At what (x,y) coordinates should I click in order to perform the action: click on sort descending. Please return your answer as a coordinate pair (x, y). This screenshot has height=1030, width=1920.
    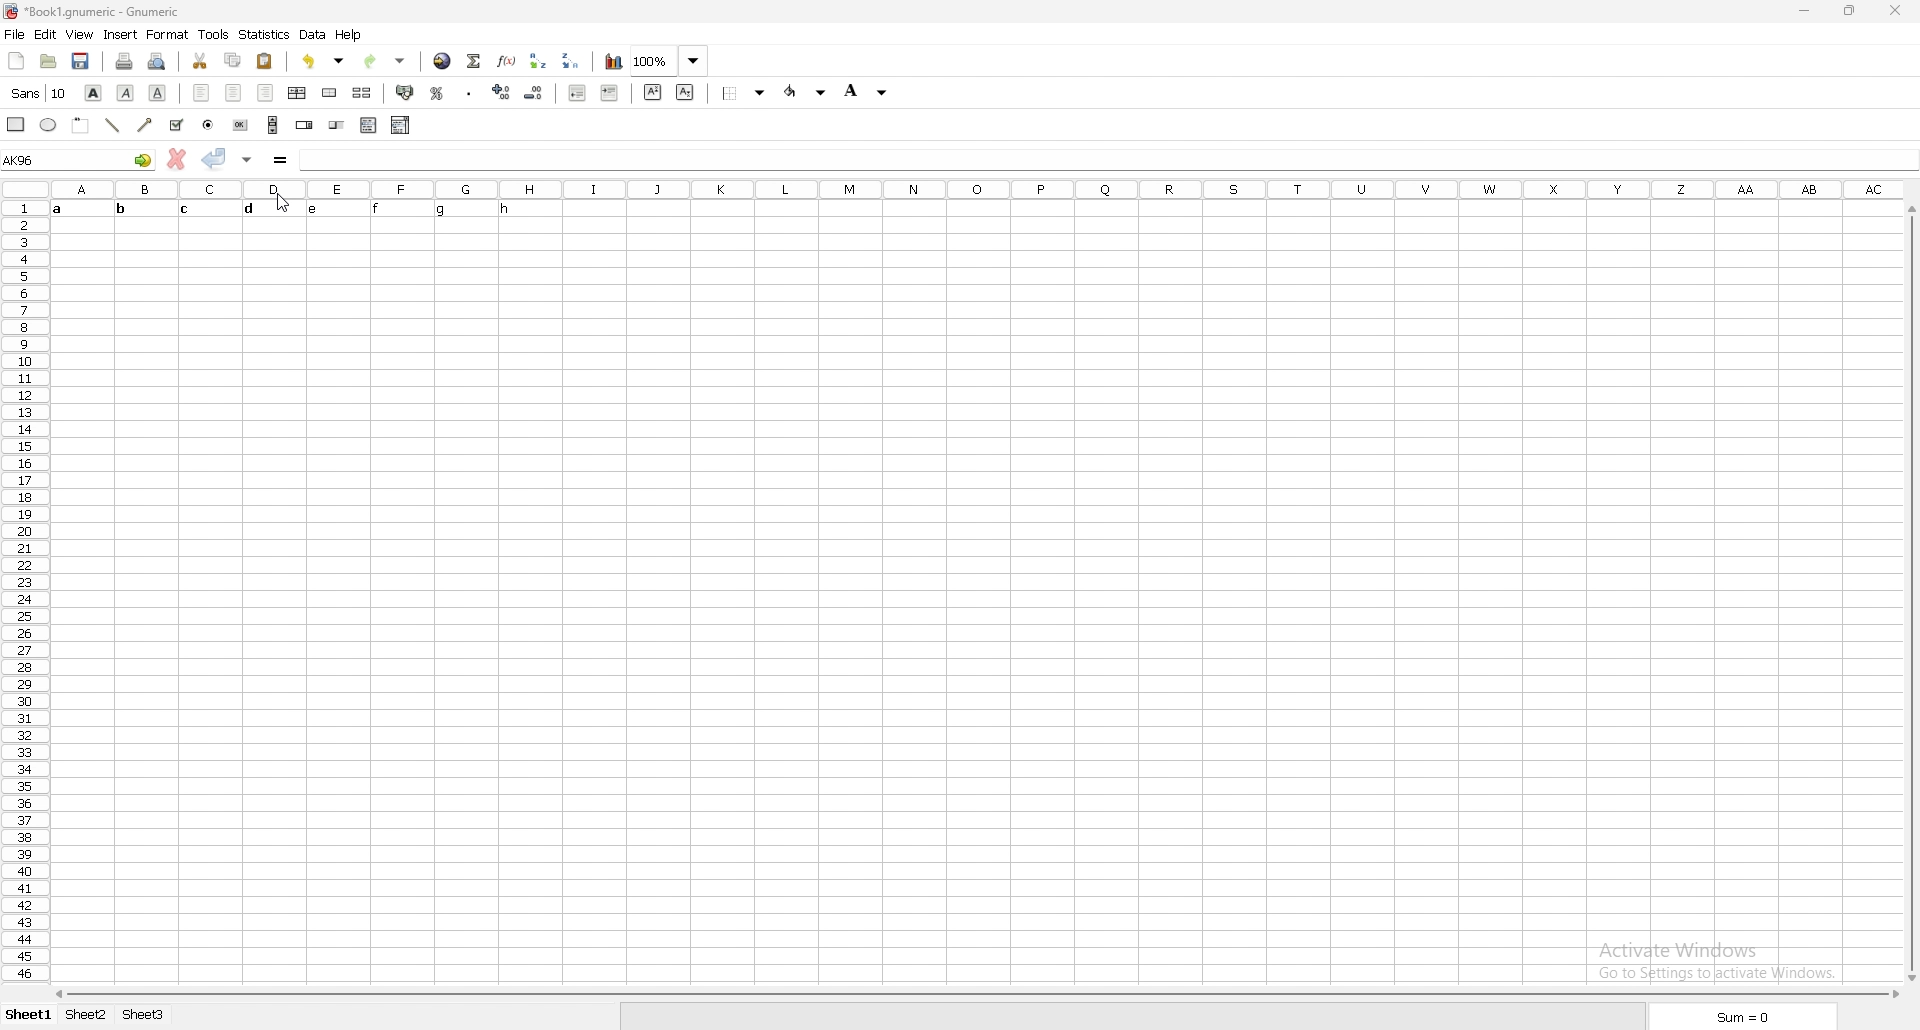
    Looking at the image, I should click on (571, 60).